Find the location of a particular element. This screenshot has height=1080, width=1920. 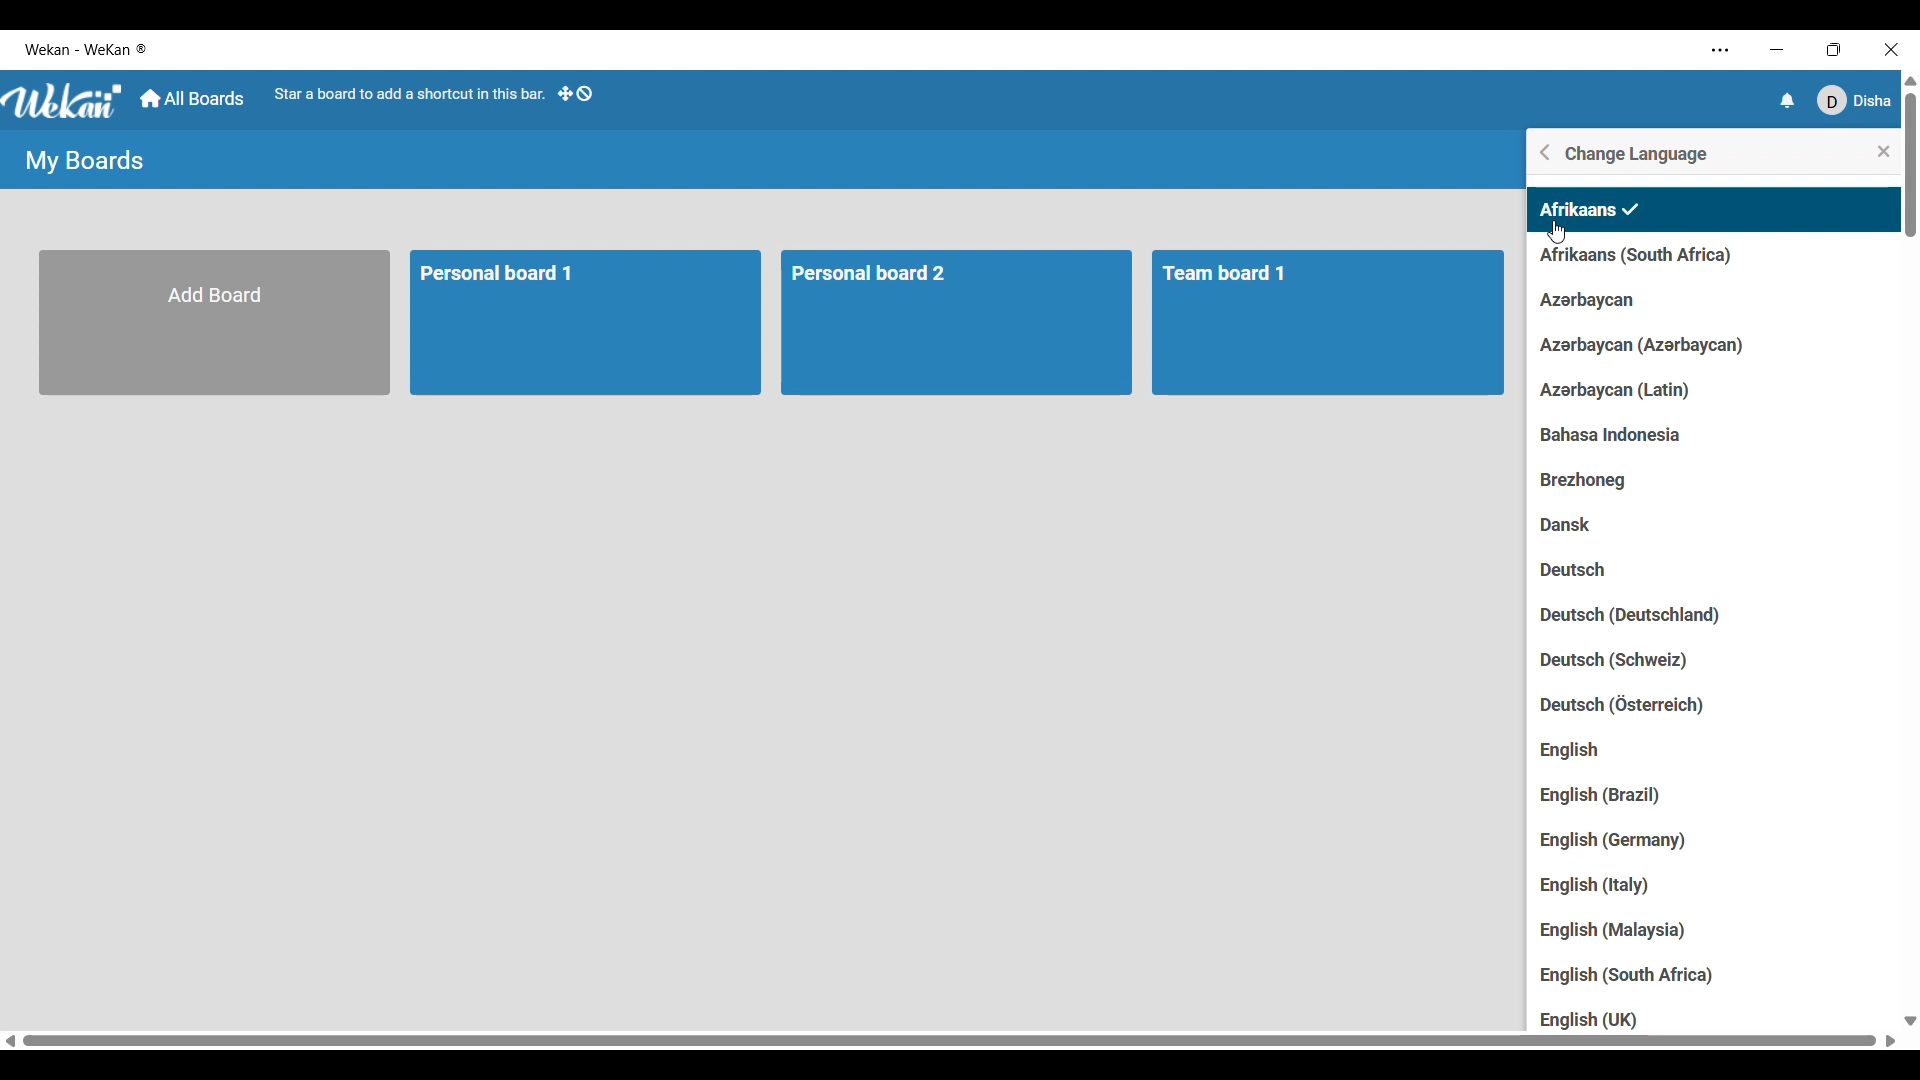

show desktop drag hand is located at coordinates (579, 96).